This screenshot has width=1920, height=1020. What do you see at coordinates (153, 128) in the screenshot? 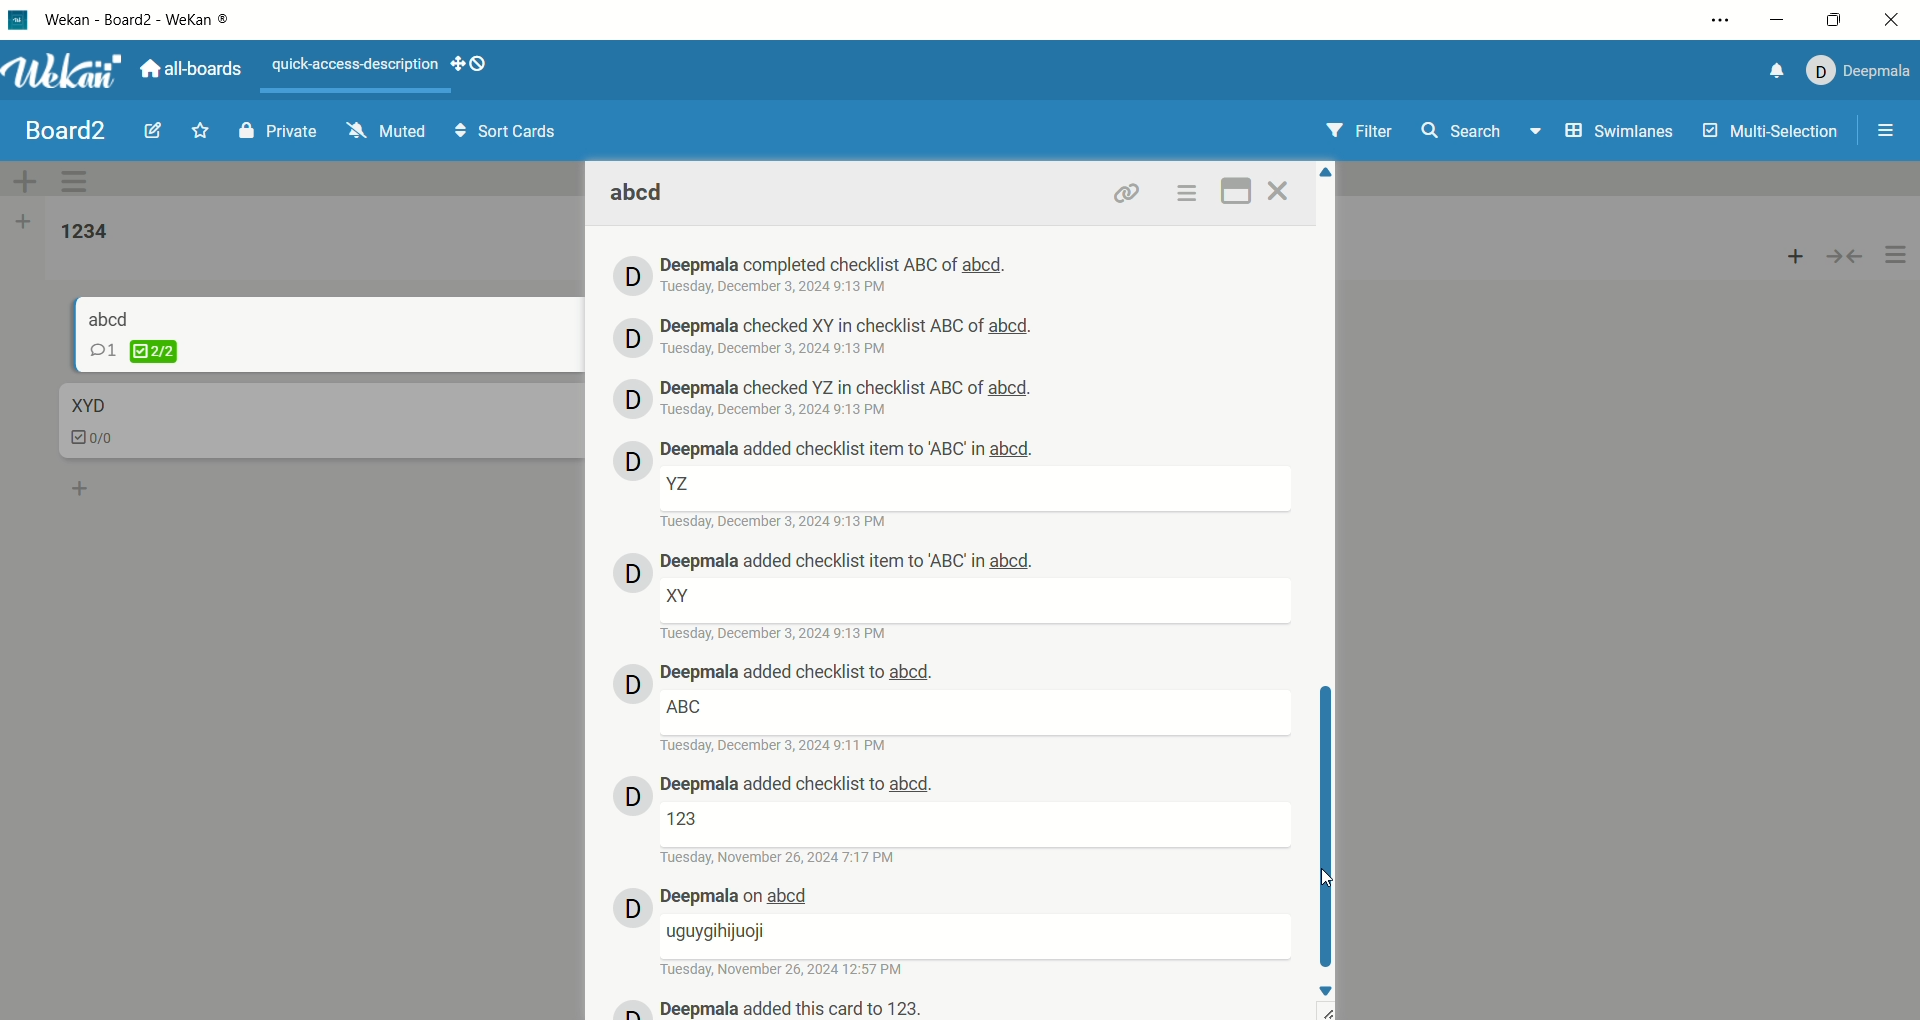
I see `edit` at bounding box center [153, 128].